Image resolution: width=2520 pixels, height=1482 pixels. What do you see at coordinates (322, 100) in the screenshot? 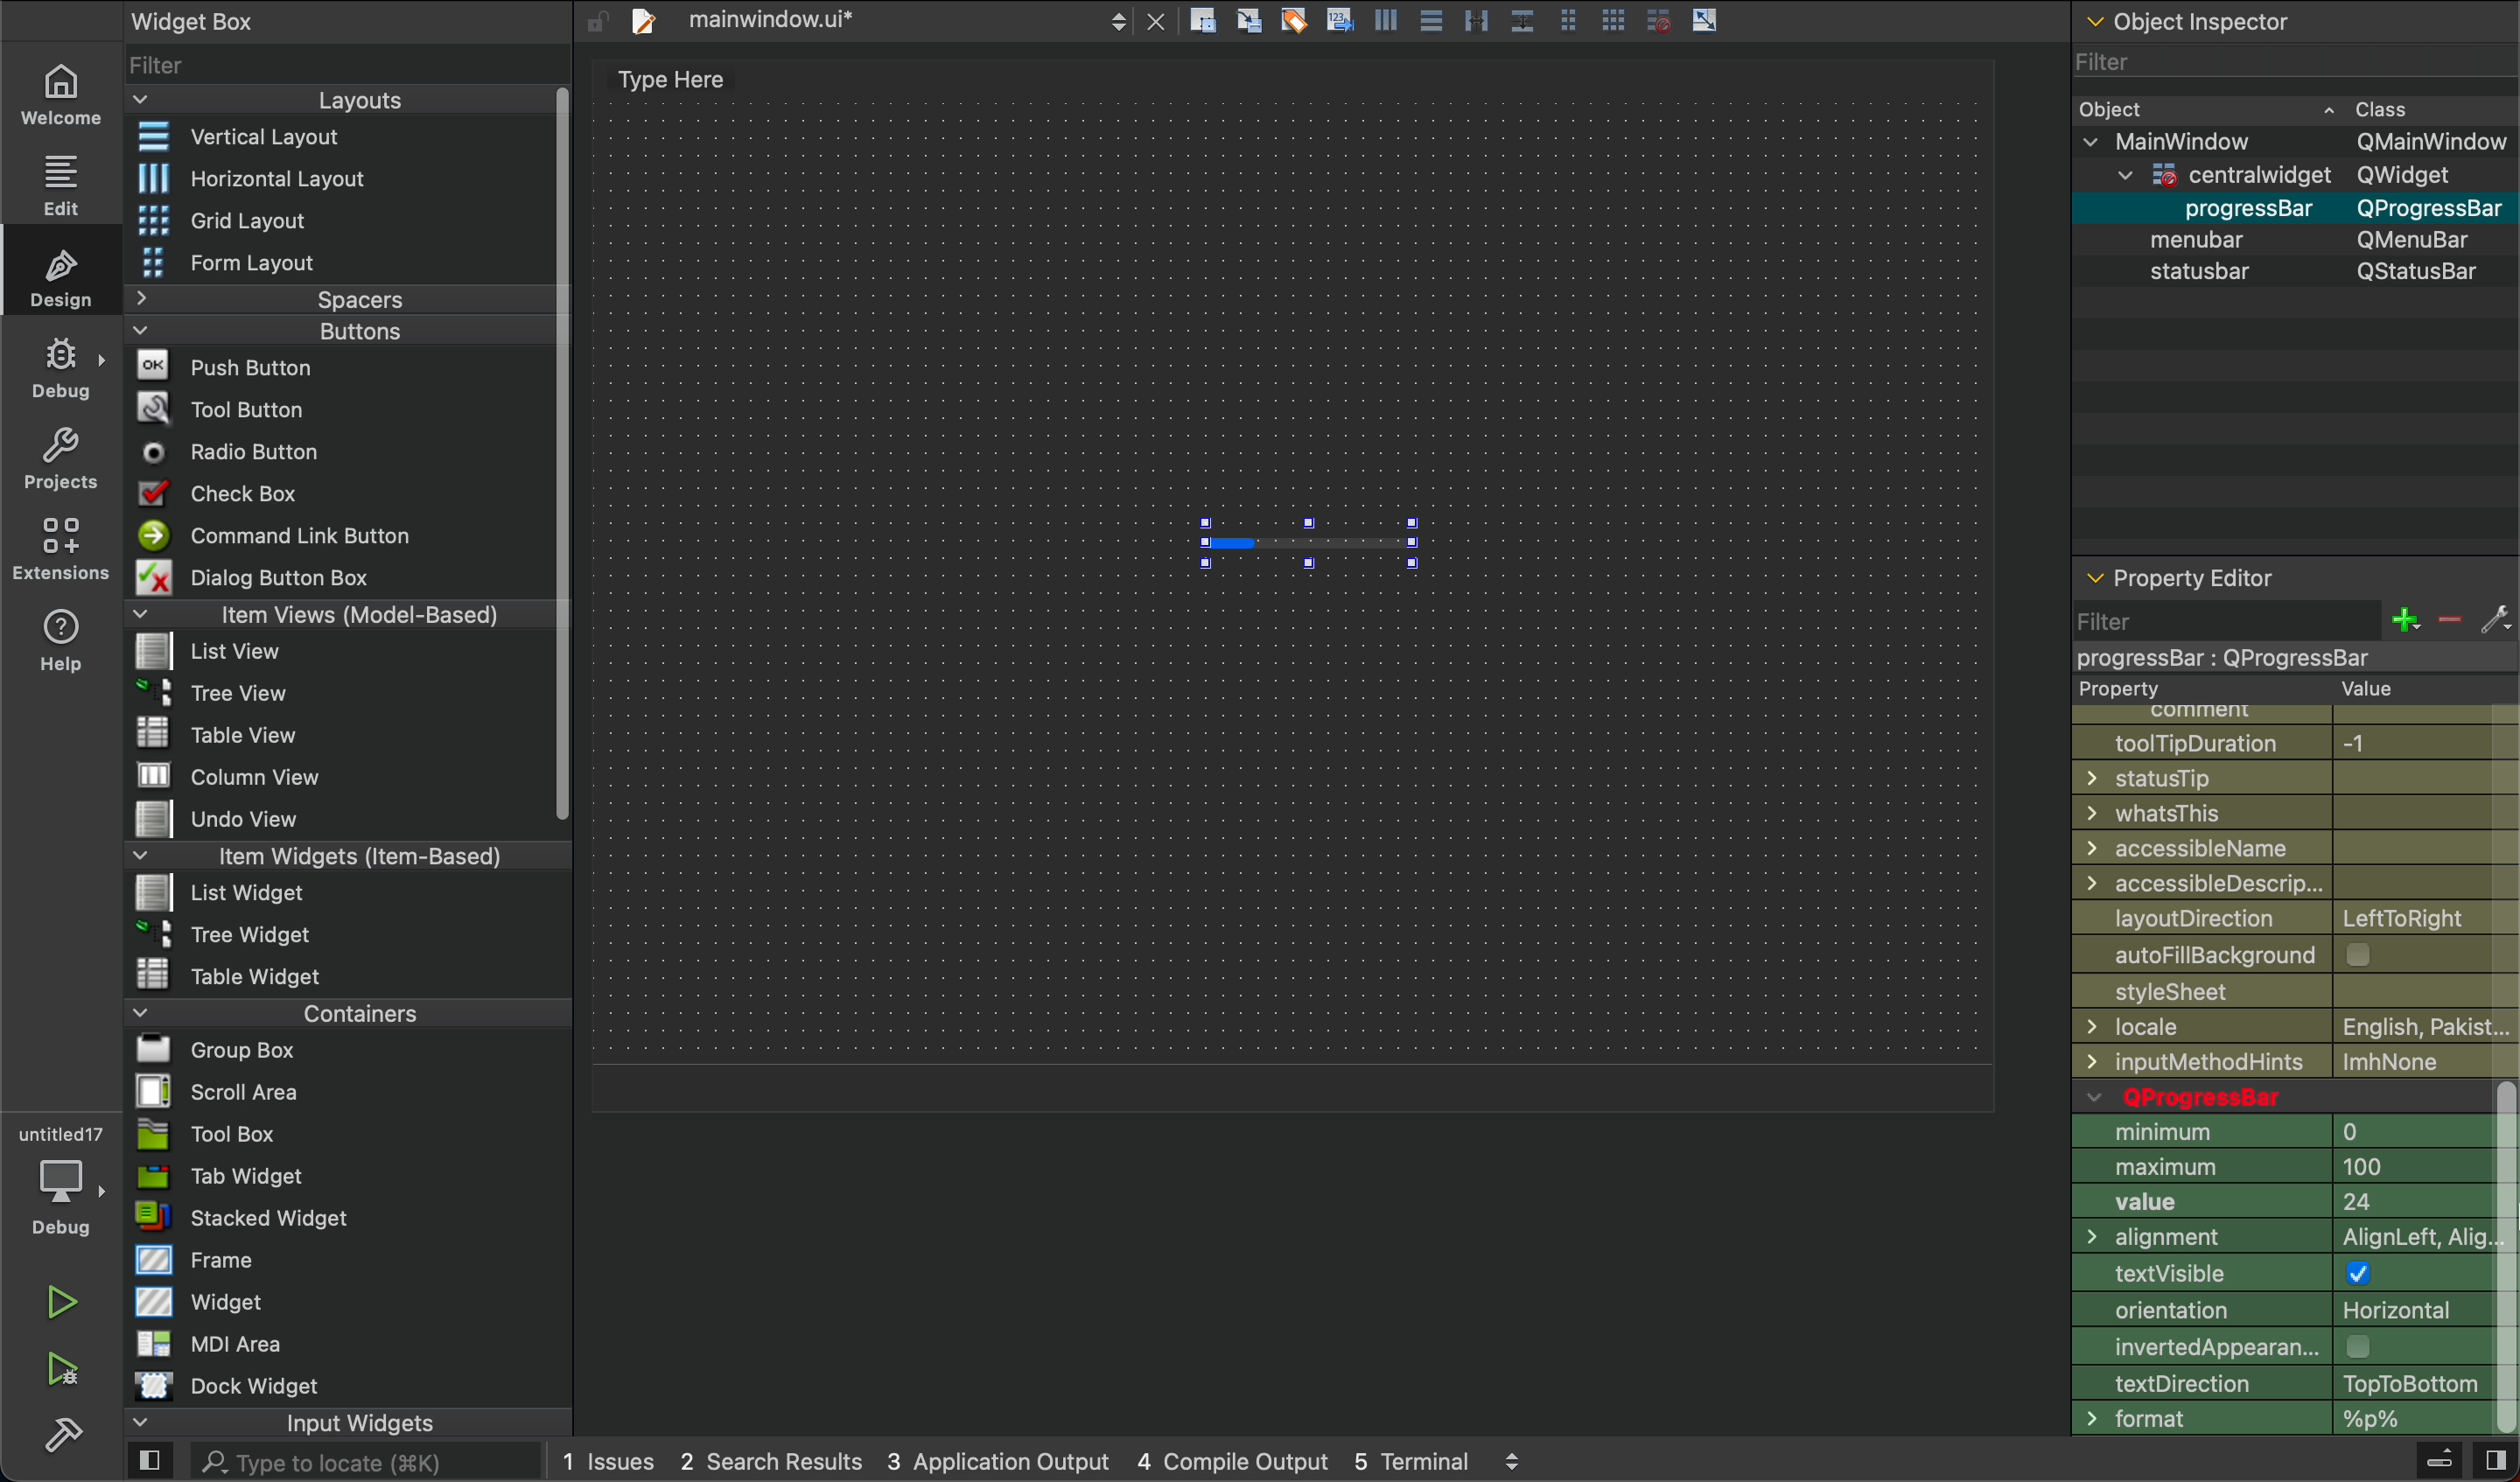
I see `Layout` at bounding box center [322, 100].